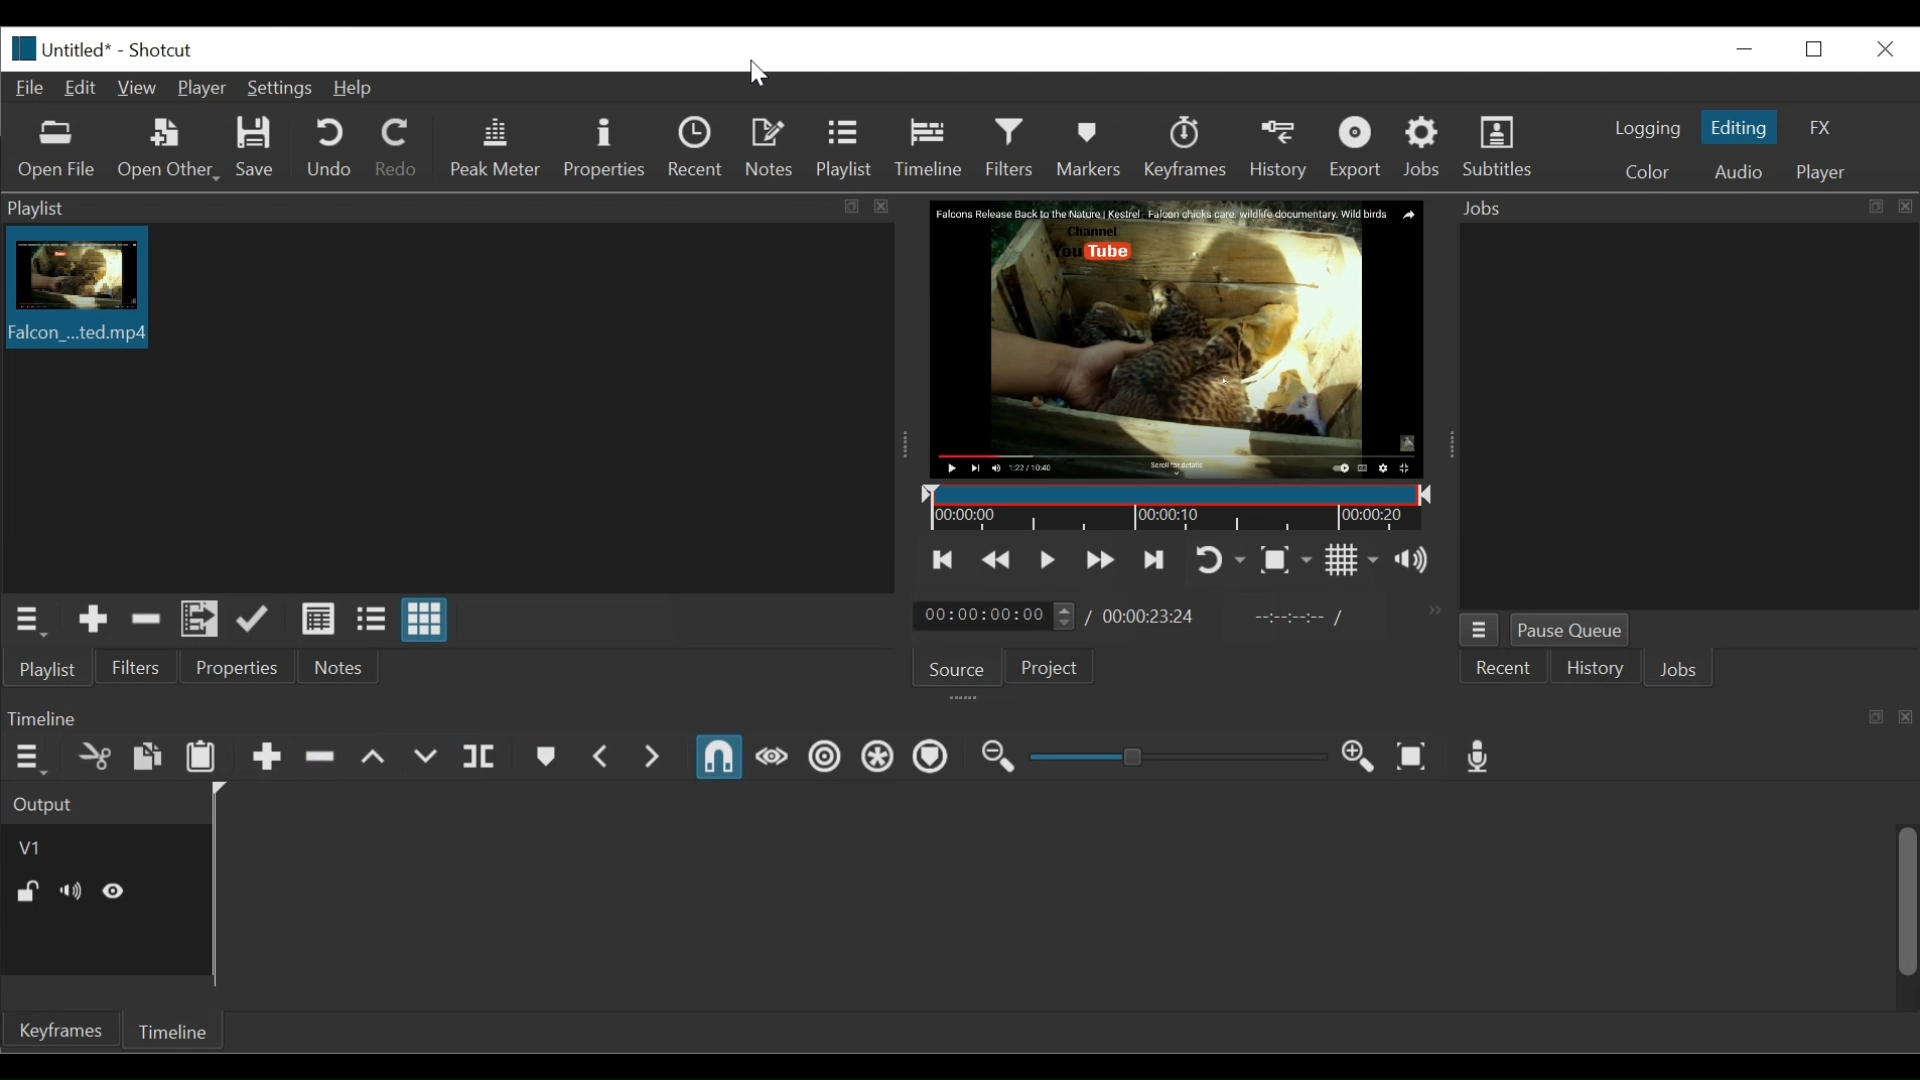 The image size is (1920, 1080). I want to click on 00:00:23:24, so click(1150, 616).